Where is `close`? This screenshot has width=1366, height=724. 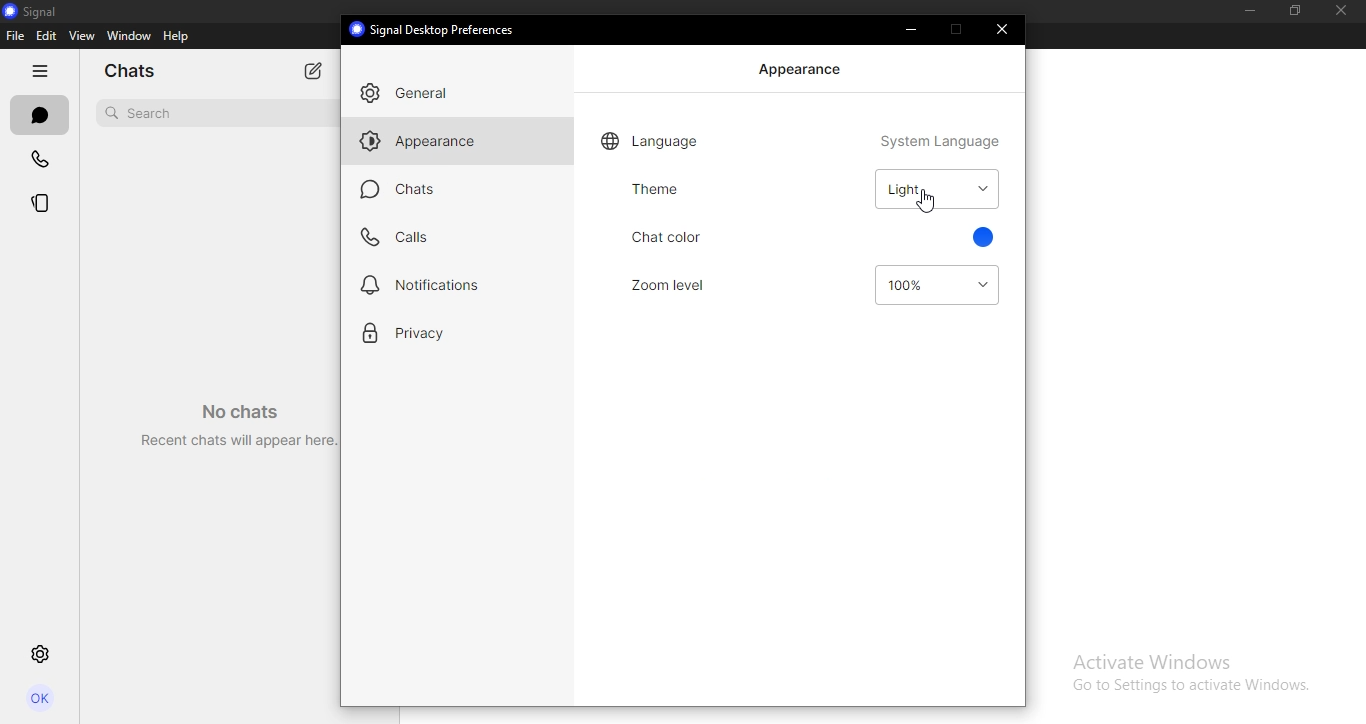
close is located at coordinates (1005, 30).